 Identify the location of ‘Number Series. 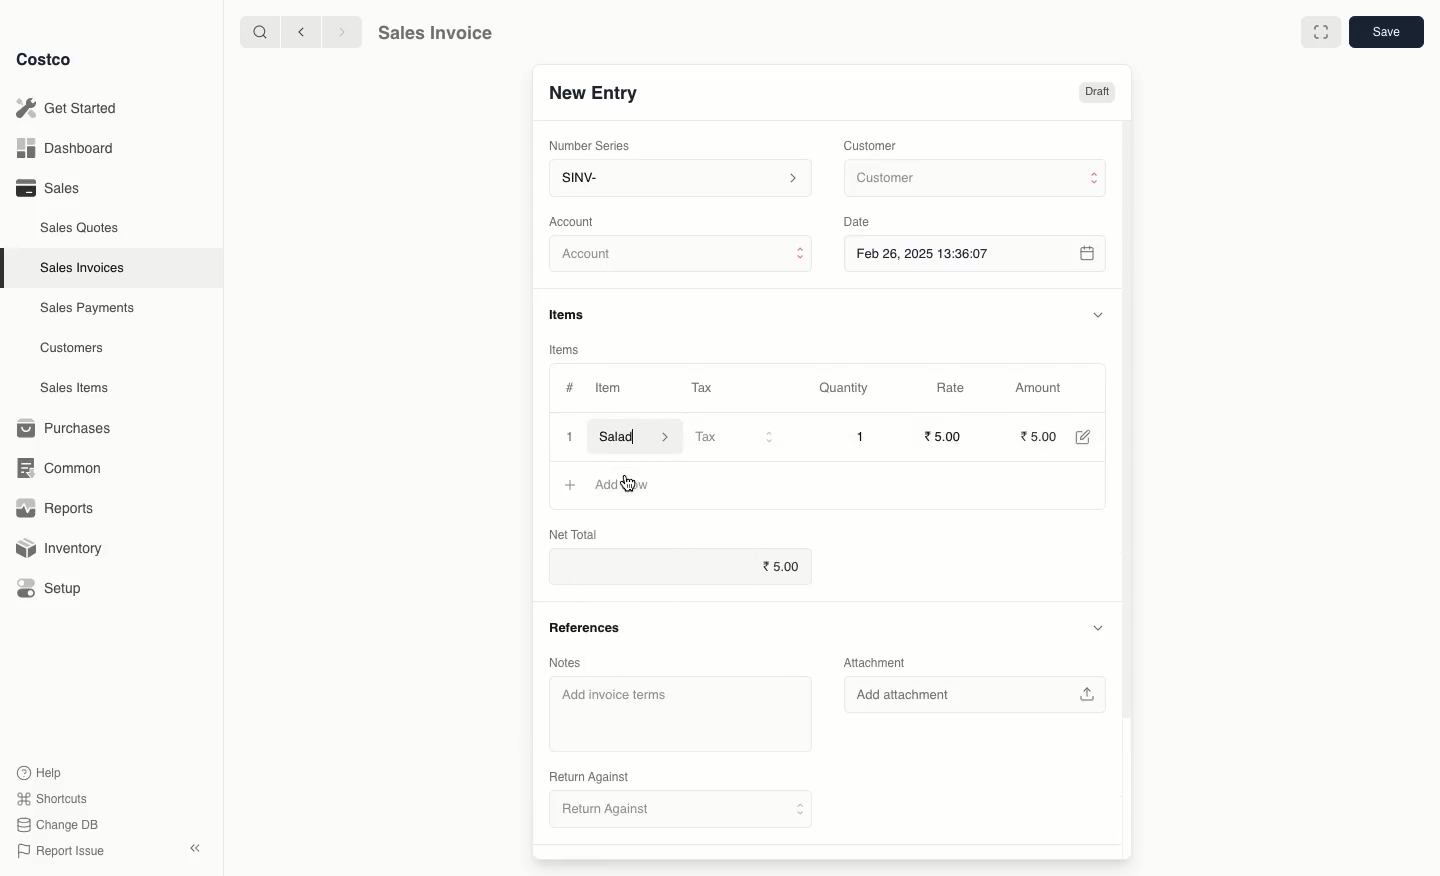
(586, 146).